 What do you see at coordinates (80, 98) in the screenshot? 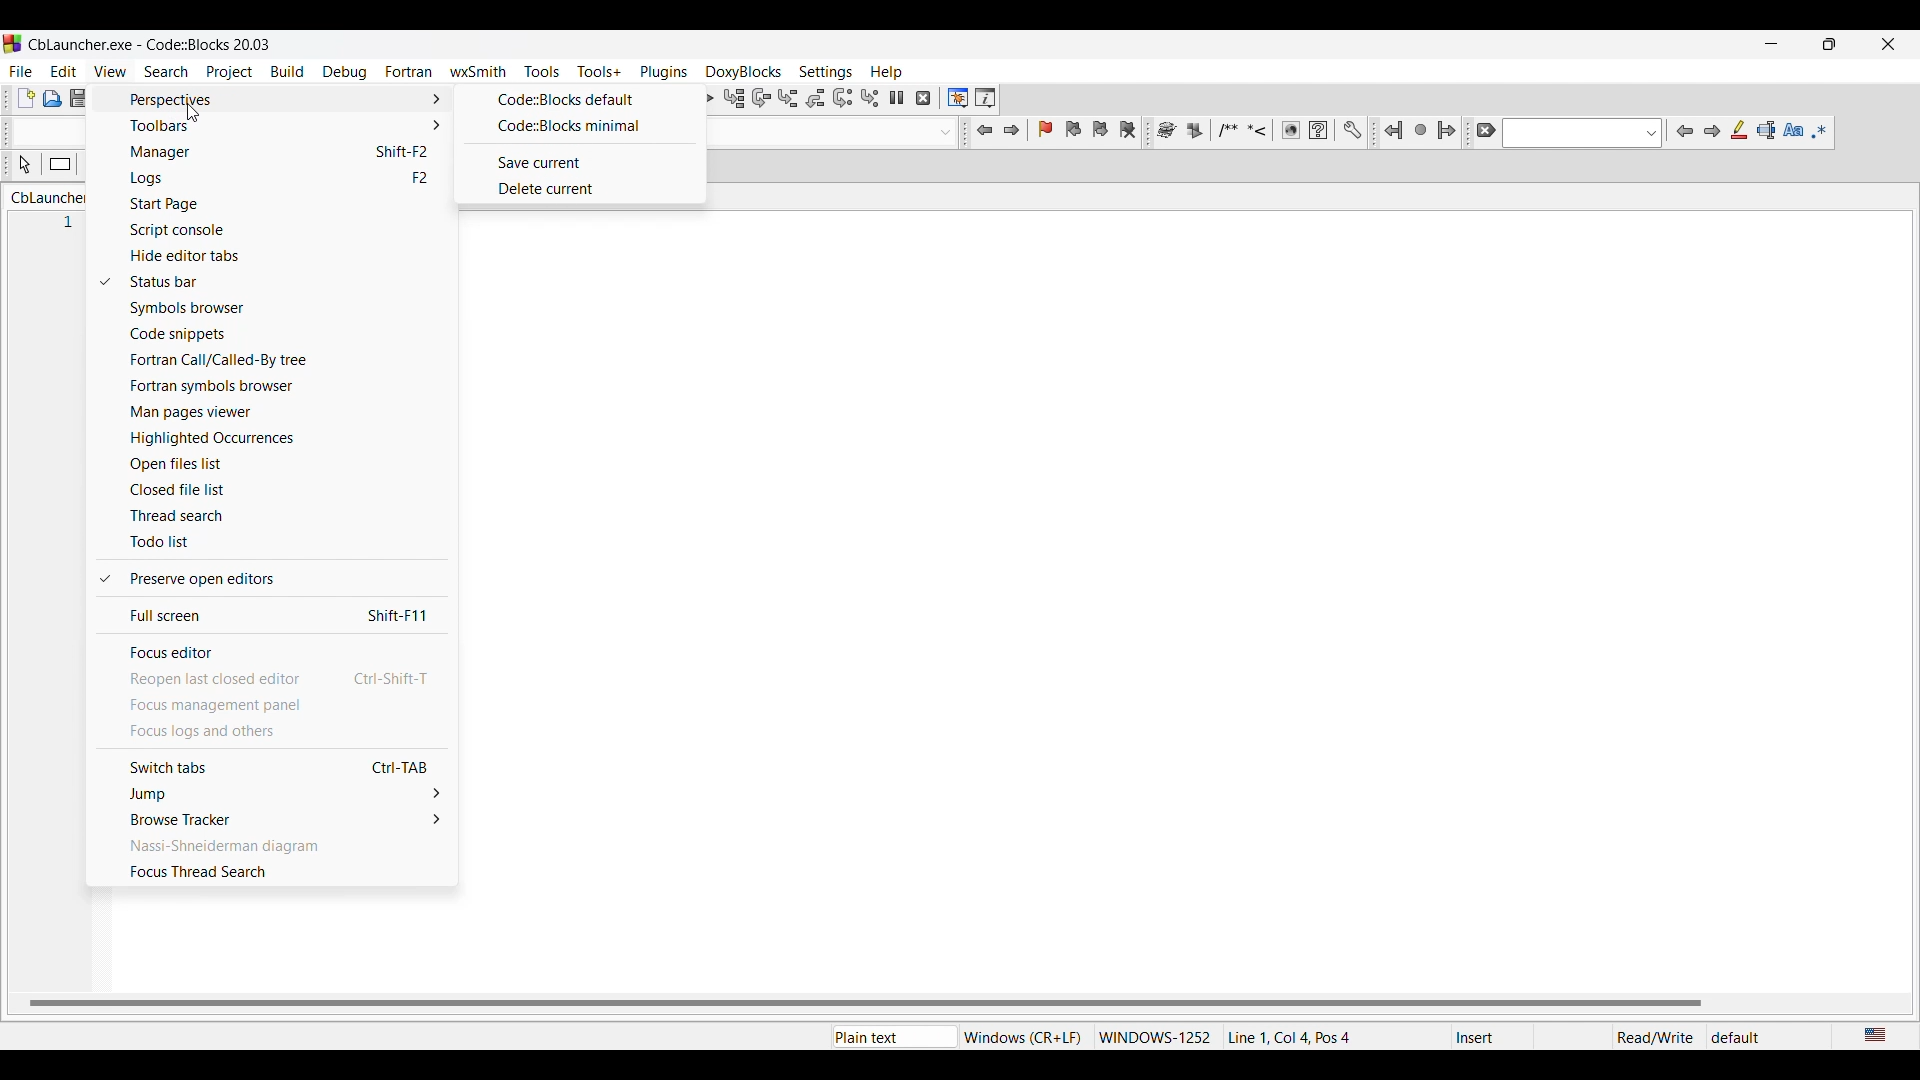
I see `Save` at bounding box center [80, 98].